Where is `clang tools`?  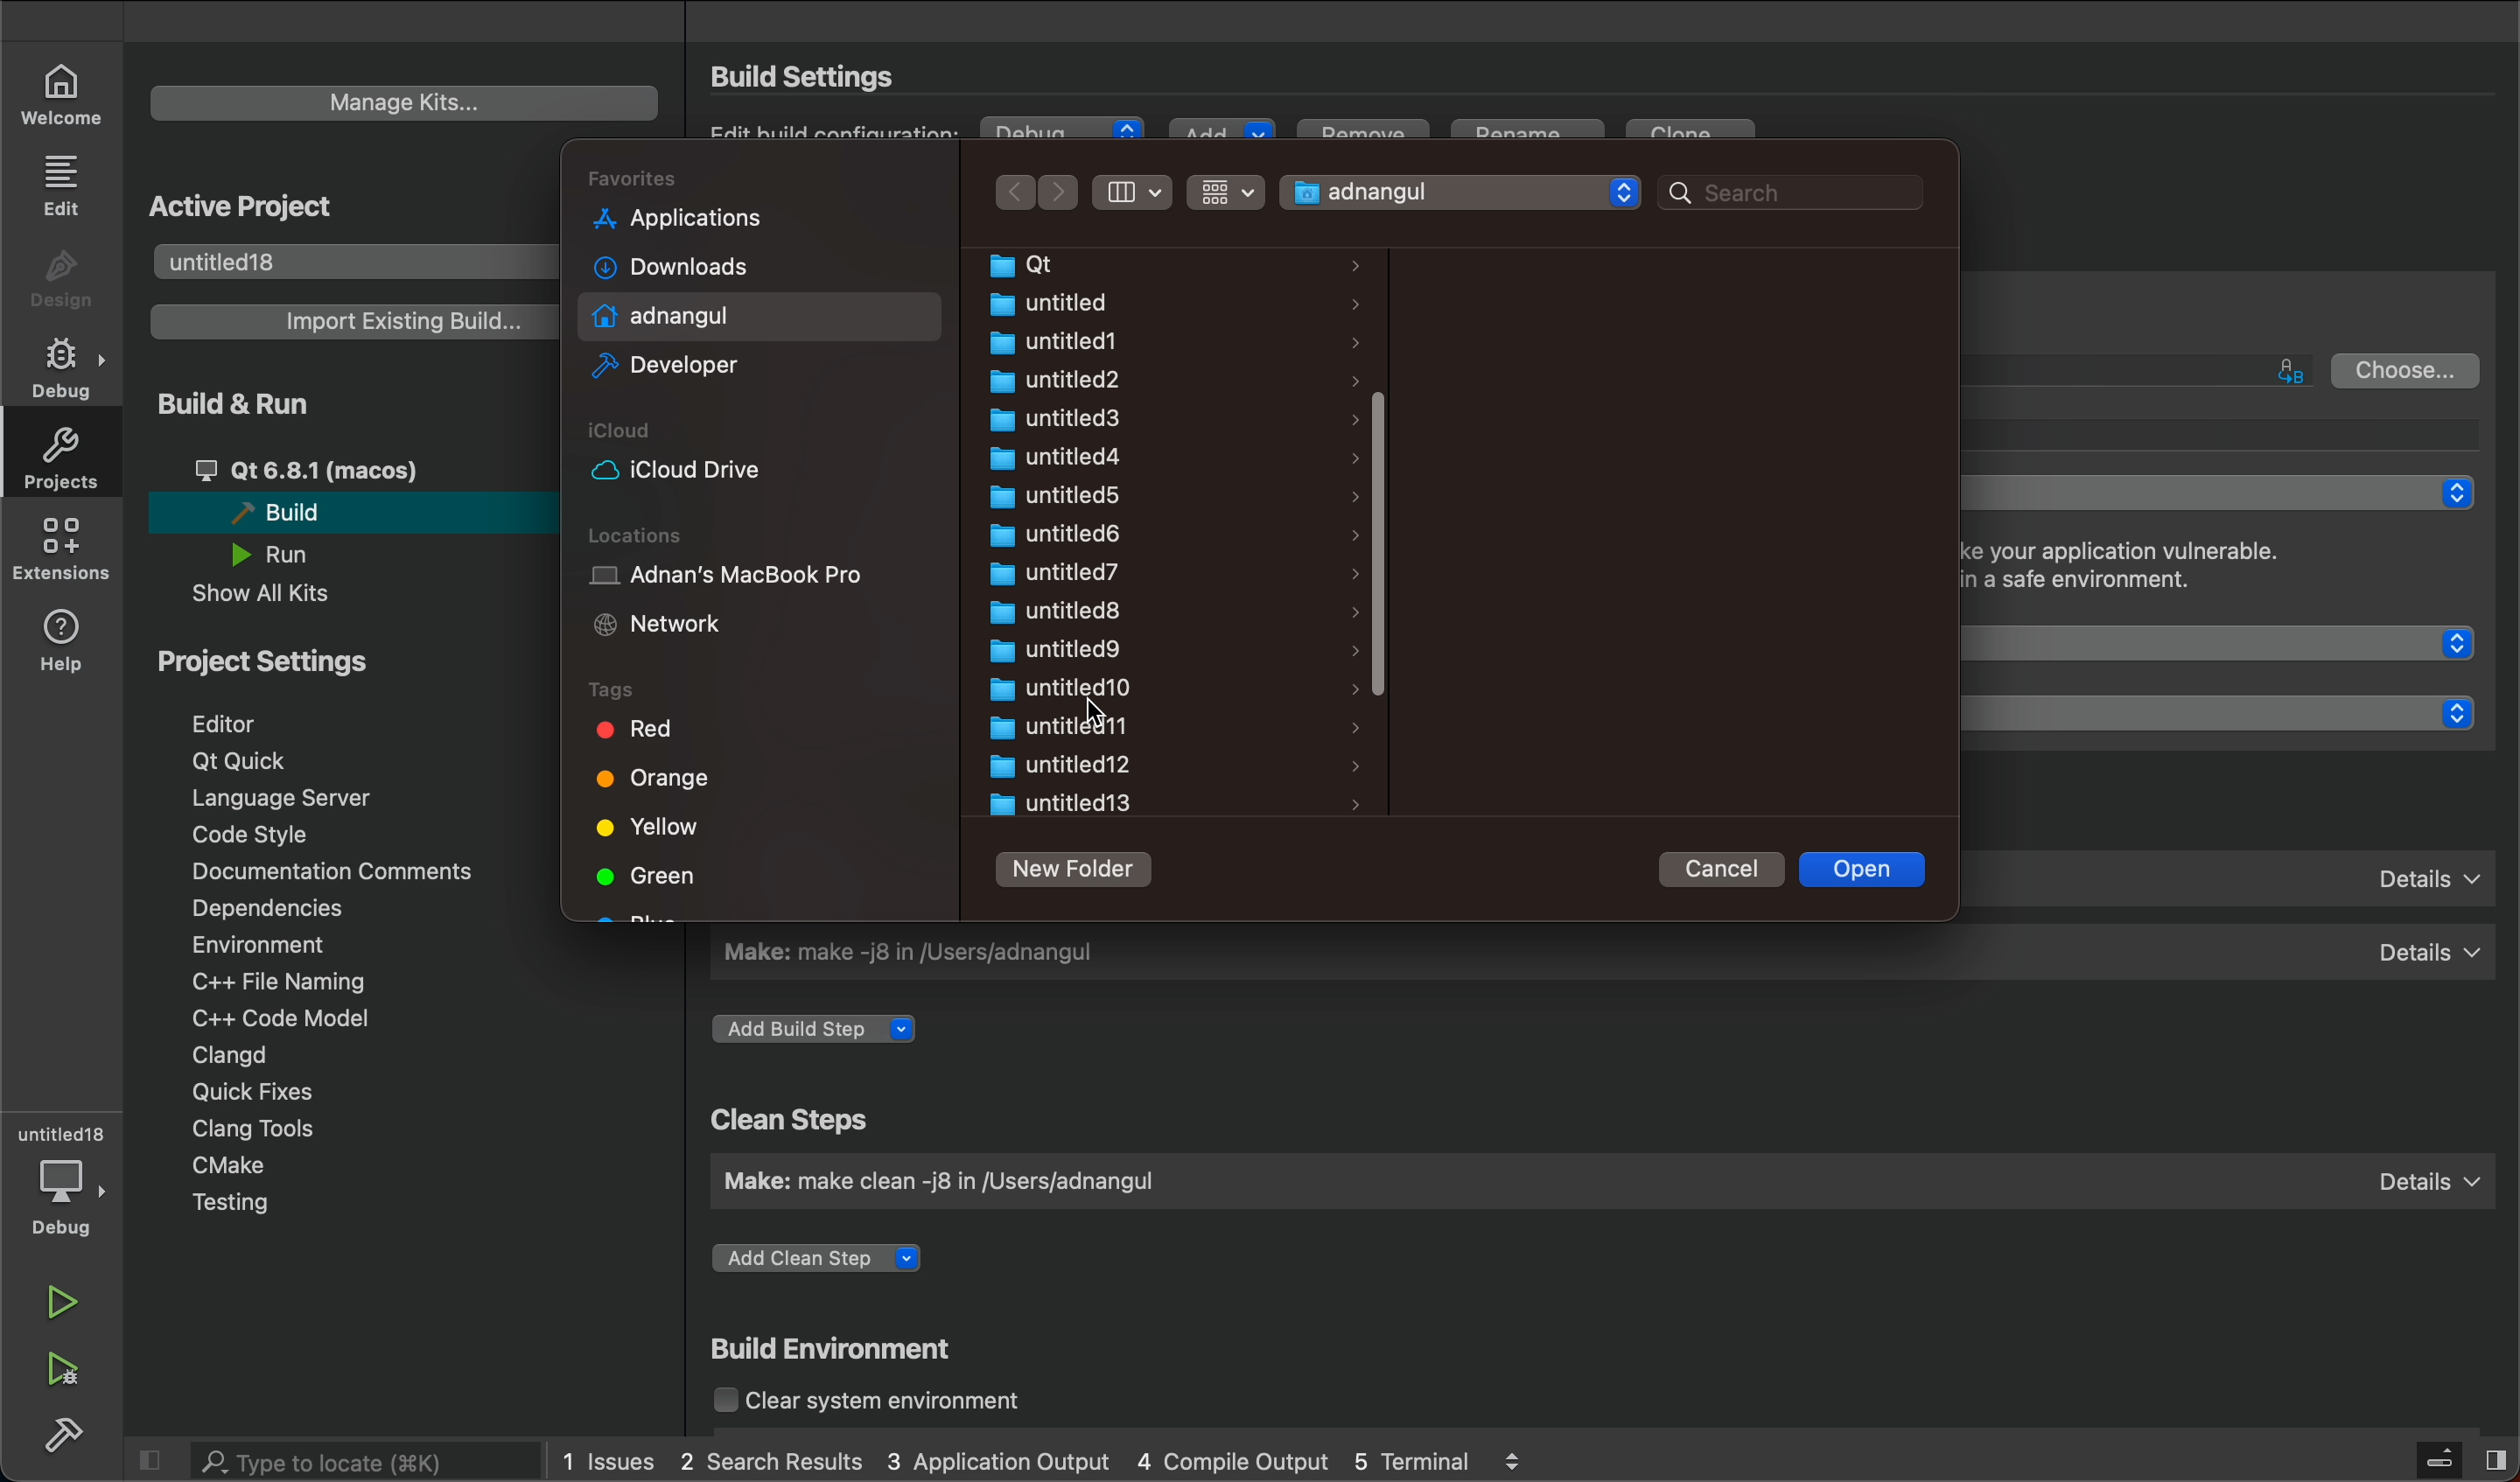 clang tools is located at coordinates (259, 1128).